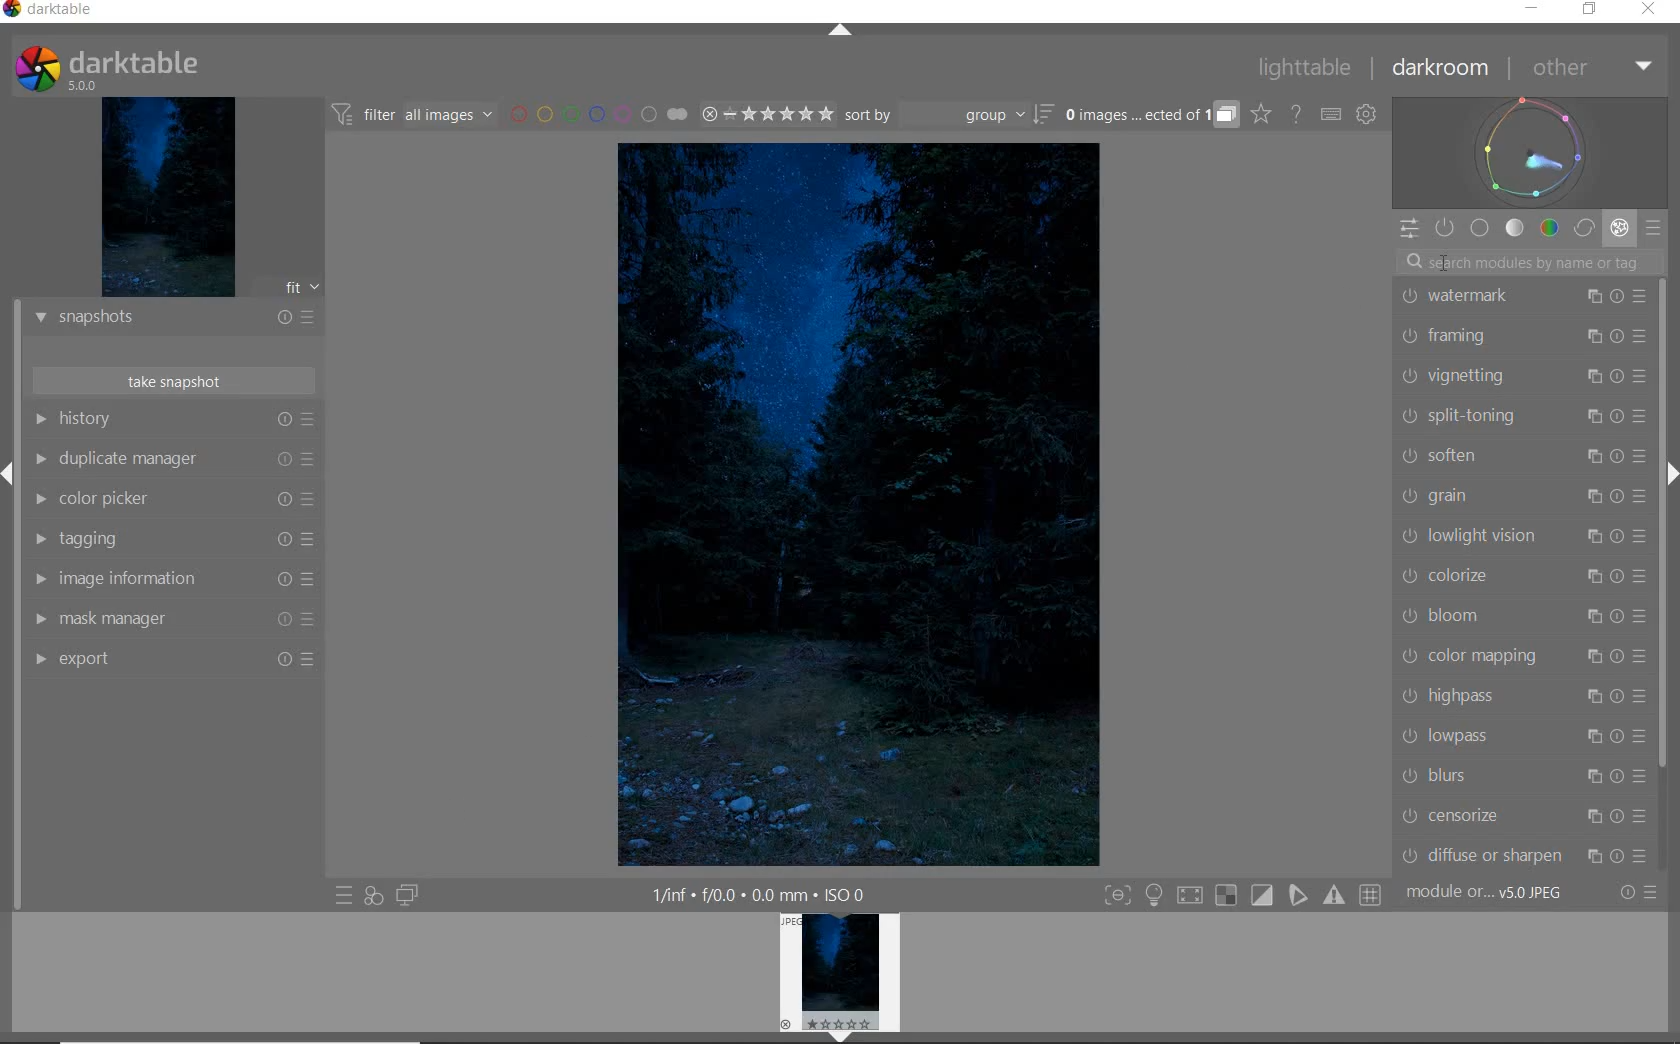 This screenshot has height=1044, width=1680. What do you see at coordinates (1655, 226) in the screenshot?
I see `PRESETS` at bounding box center [1655, 226].